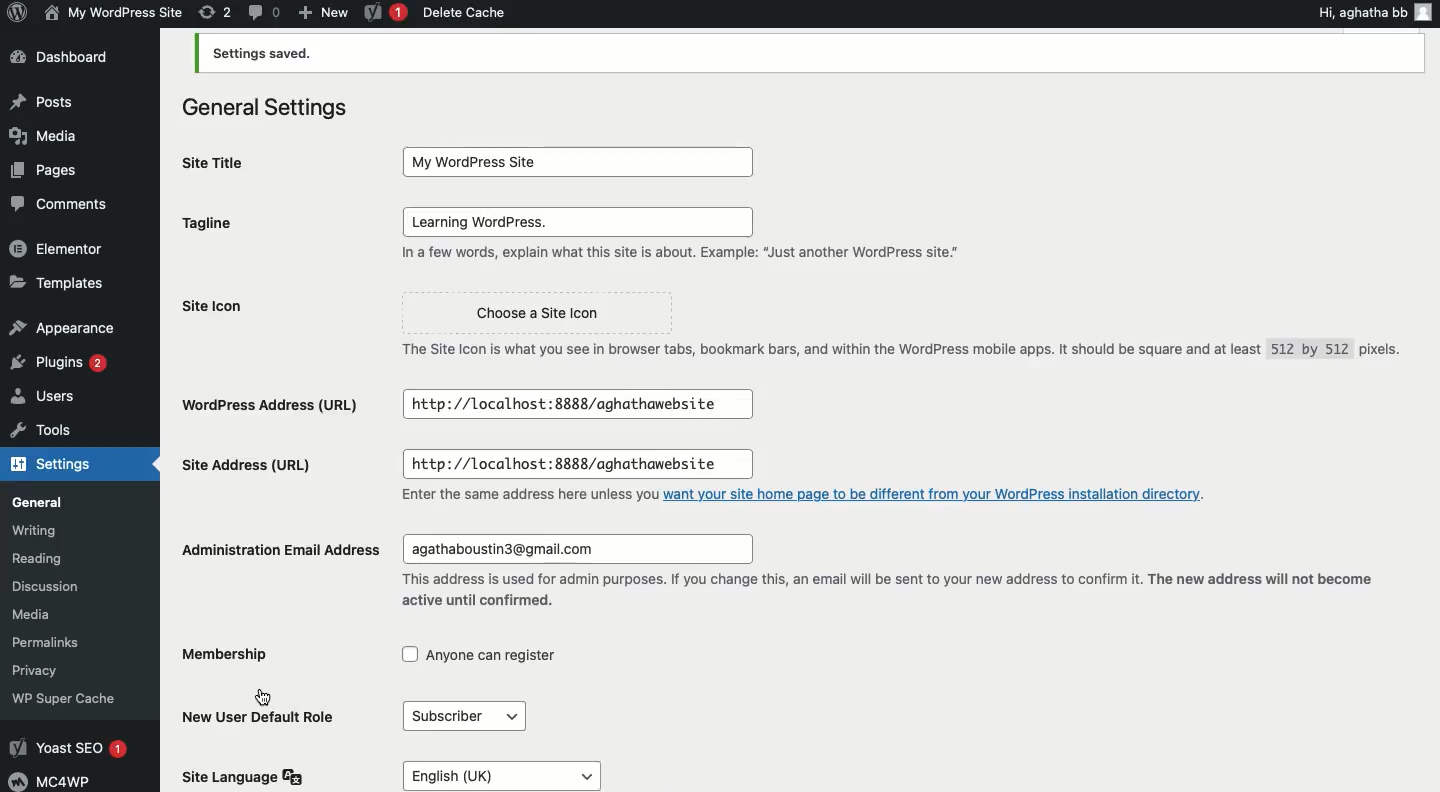 Image resolution: width=1440 pixels, height=792 pixels. I want to click on New, so click(323, 12).